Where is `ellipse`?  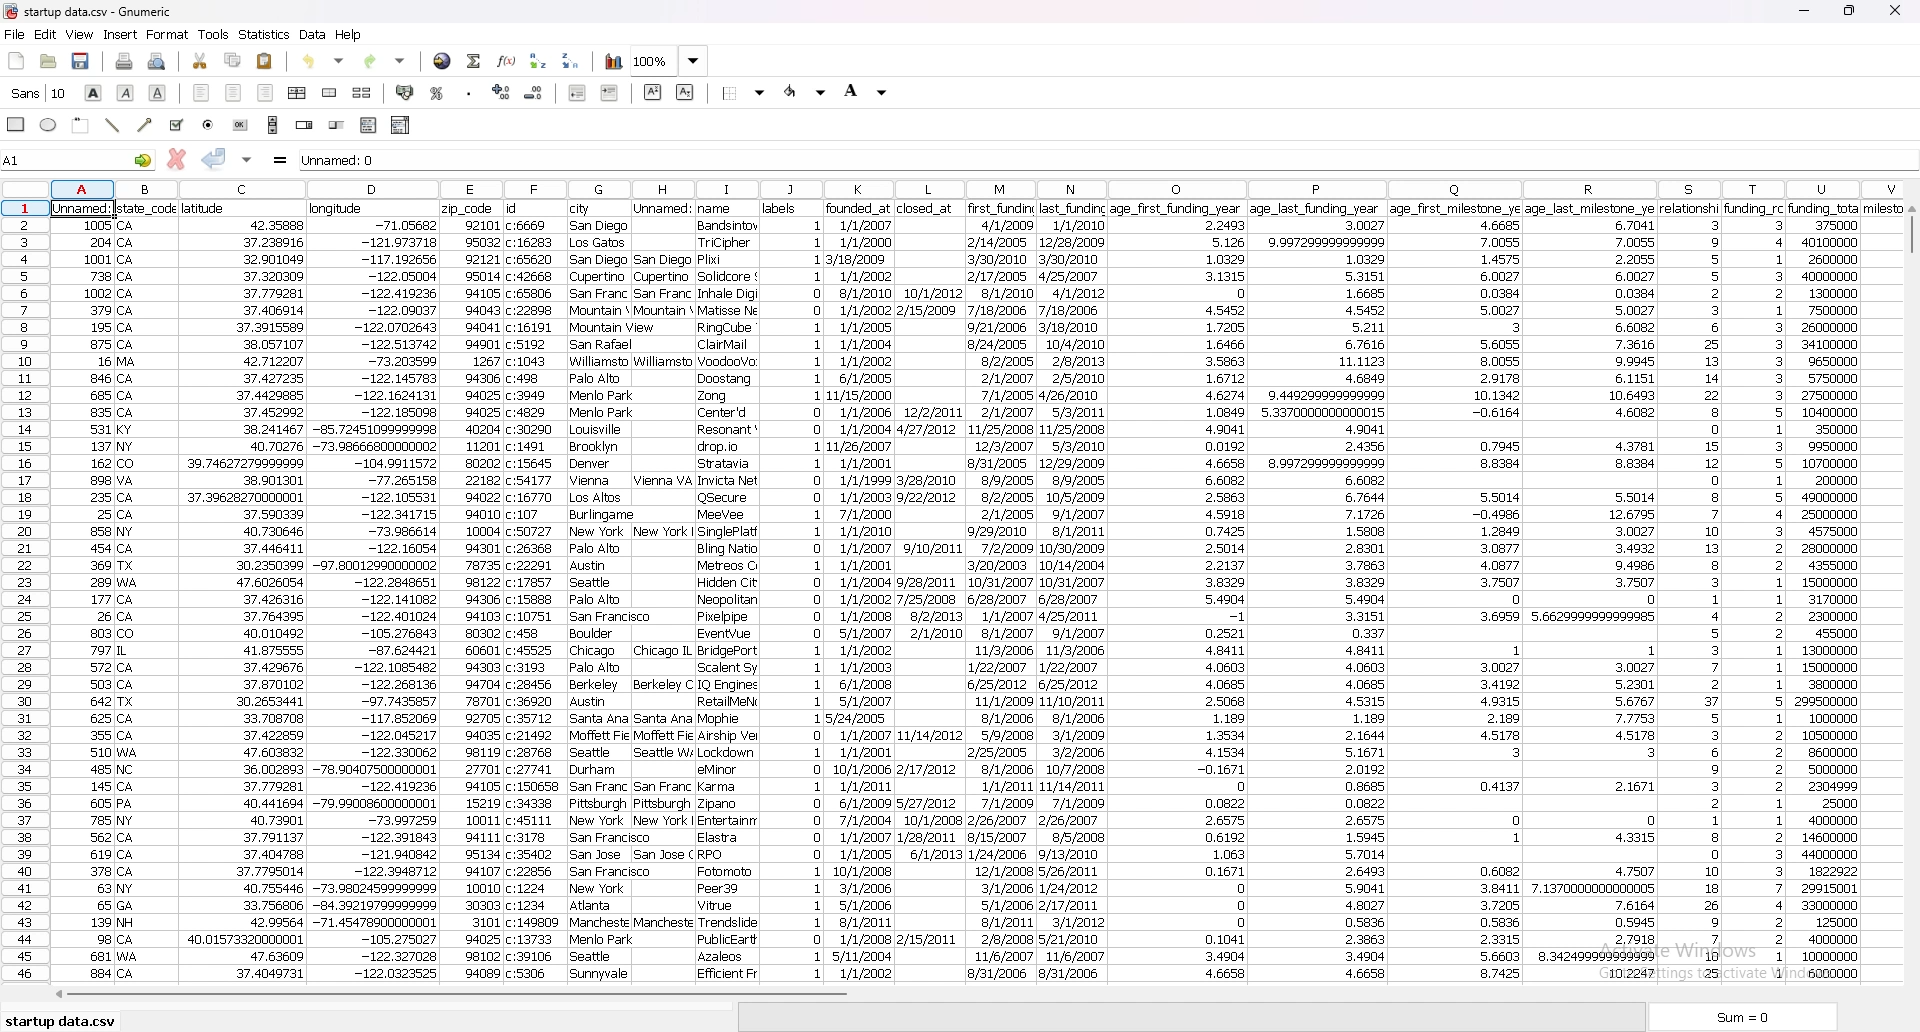 ellipse is located at coordinates (49, 125).